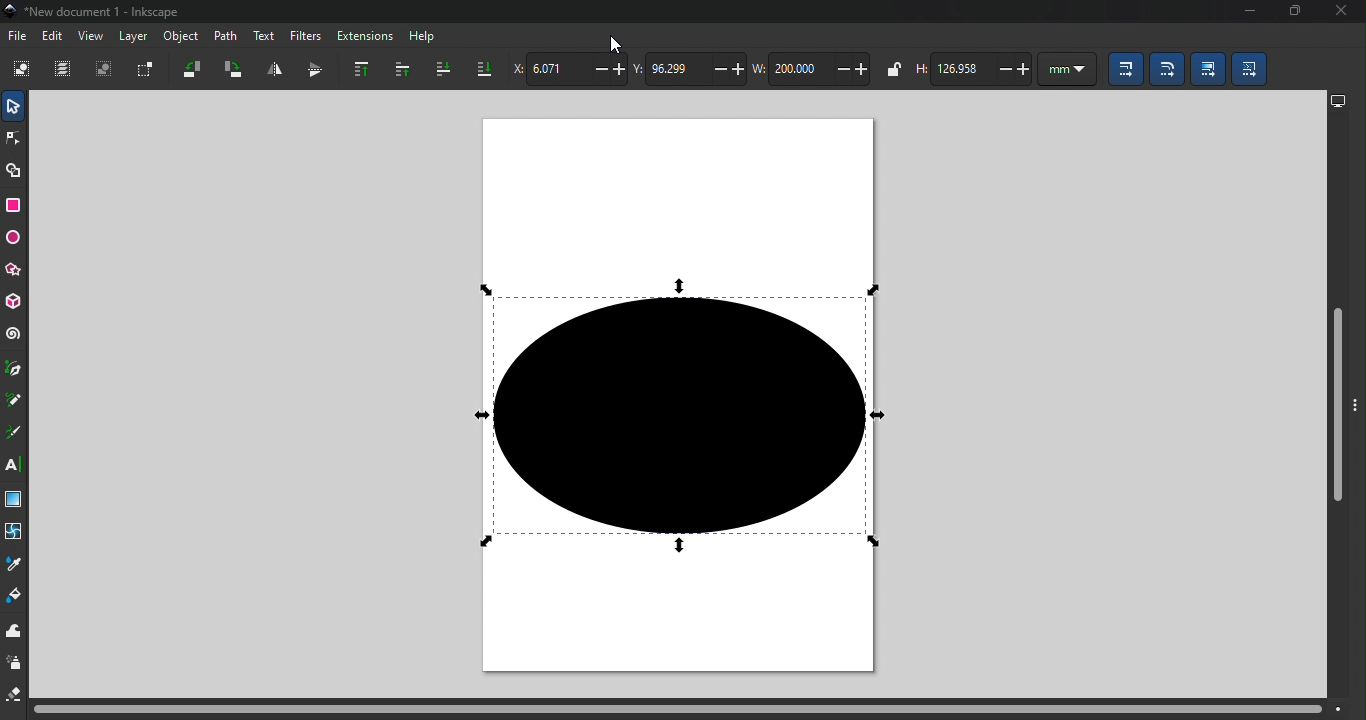 The height and width of the screenshot is (720, 1366). Describe the element at coordinates (15, 696) in the screenshot. I see `eraser tool` at that location.